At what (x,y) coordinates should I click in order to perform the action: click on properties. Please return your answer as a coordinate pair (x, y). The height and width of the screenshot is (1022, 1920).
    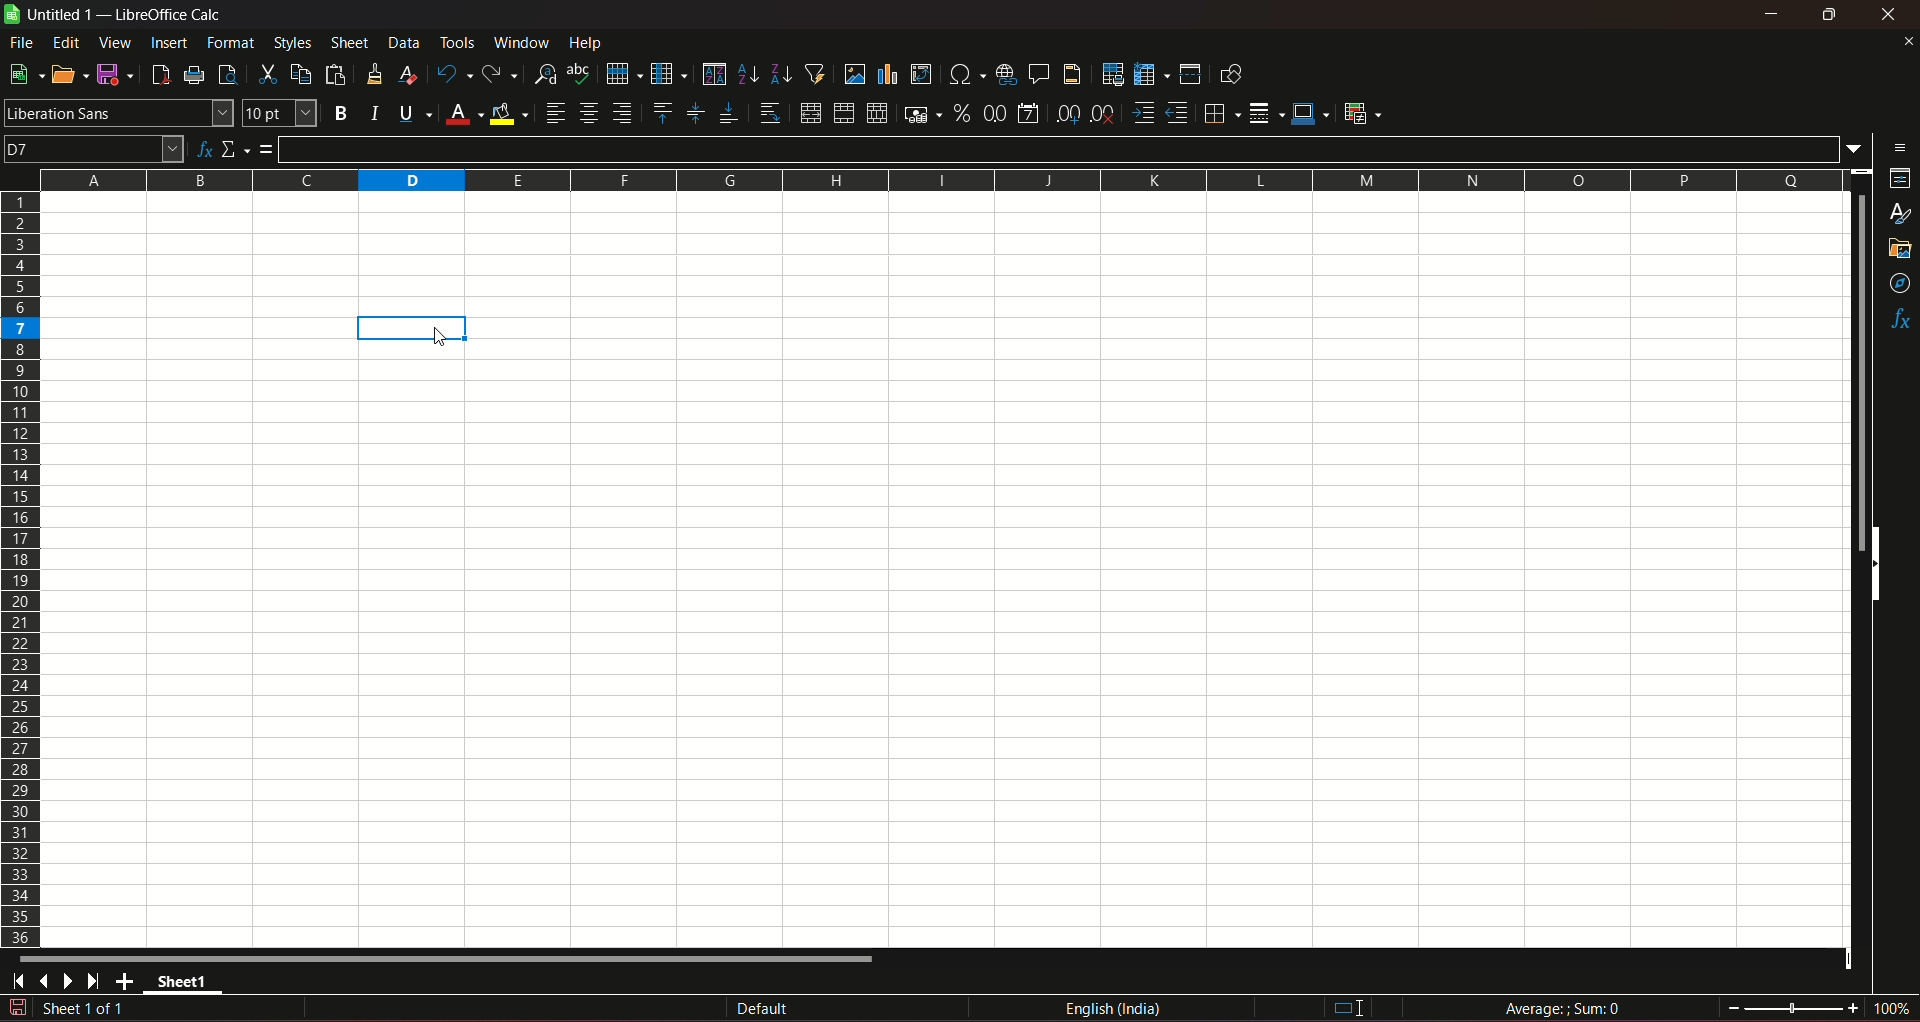
    Looking at the image, I should click on (1900, 180).